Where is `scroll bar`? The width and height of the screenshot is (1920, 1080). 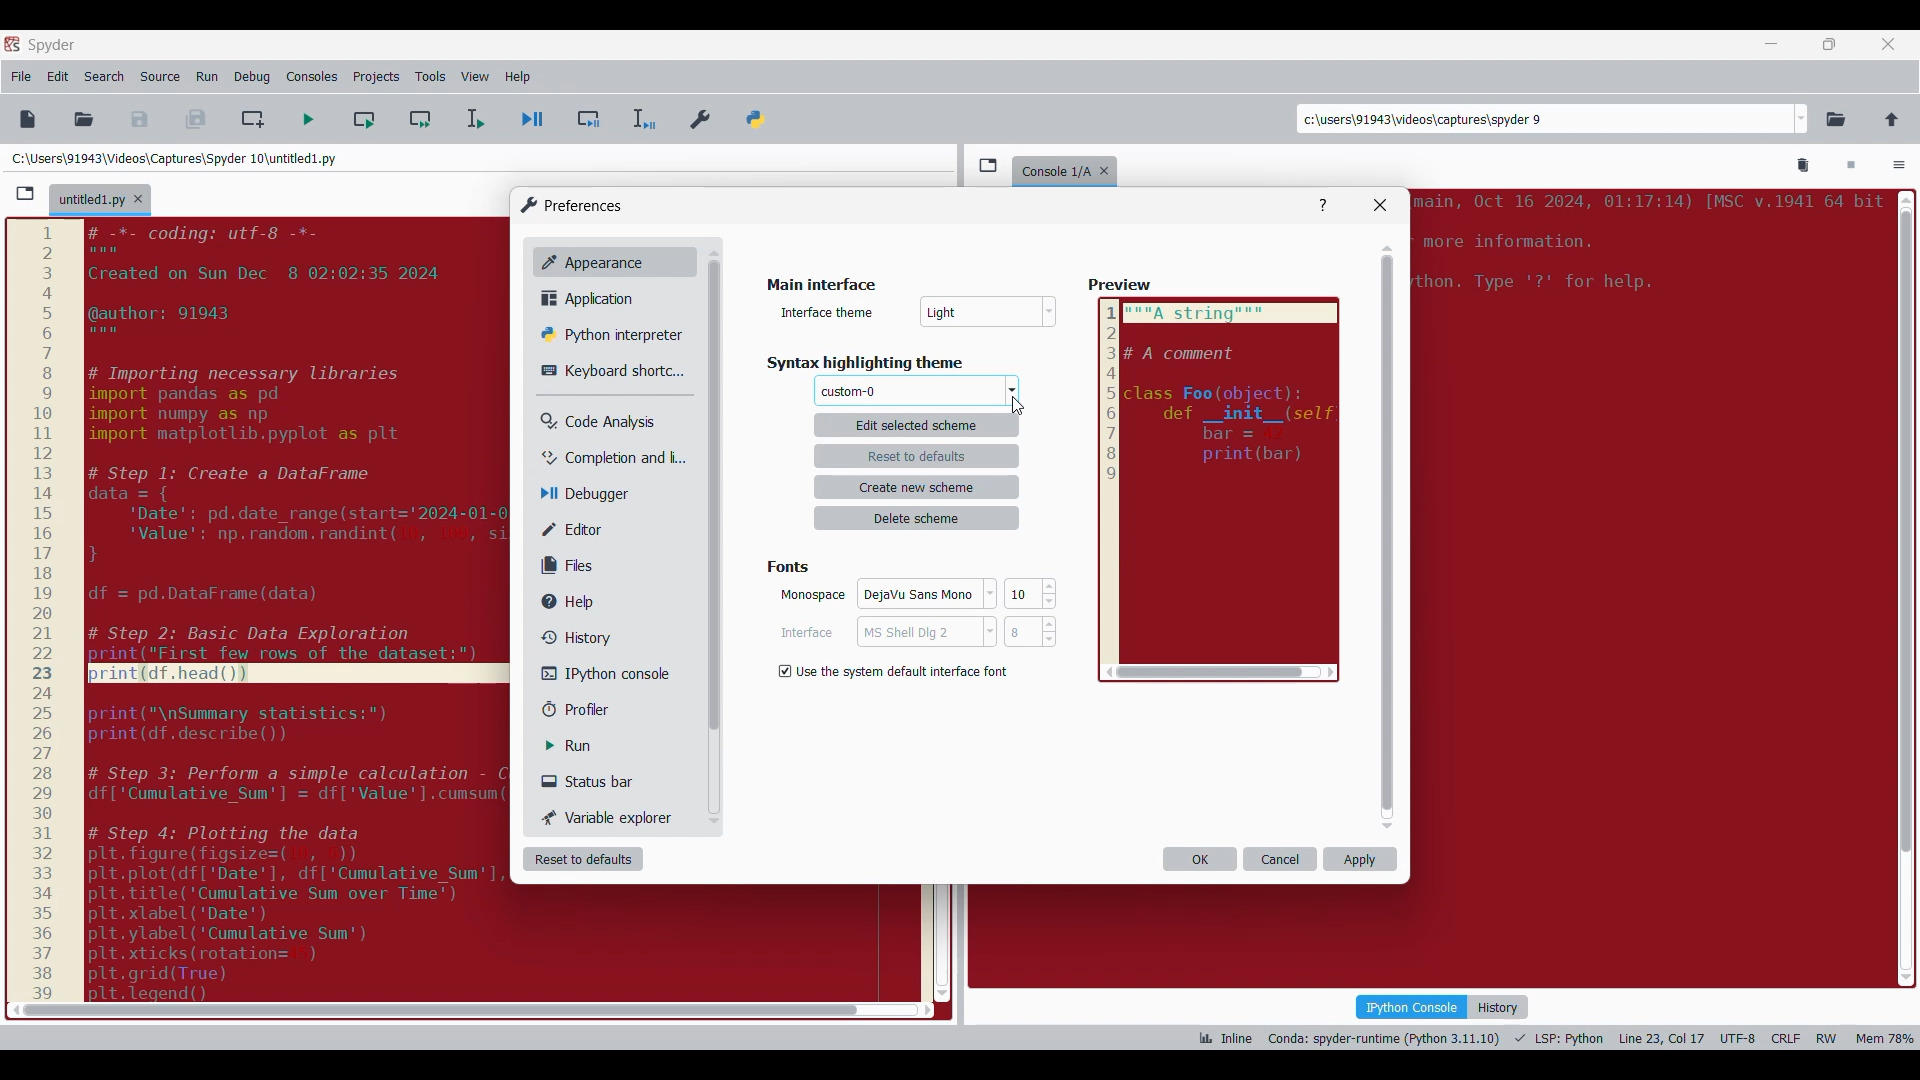
scroll bar is located at coordinates (1904, 583).